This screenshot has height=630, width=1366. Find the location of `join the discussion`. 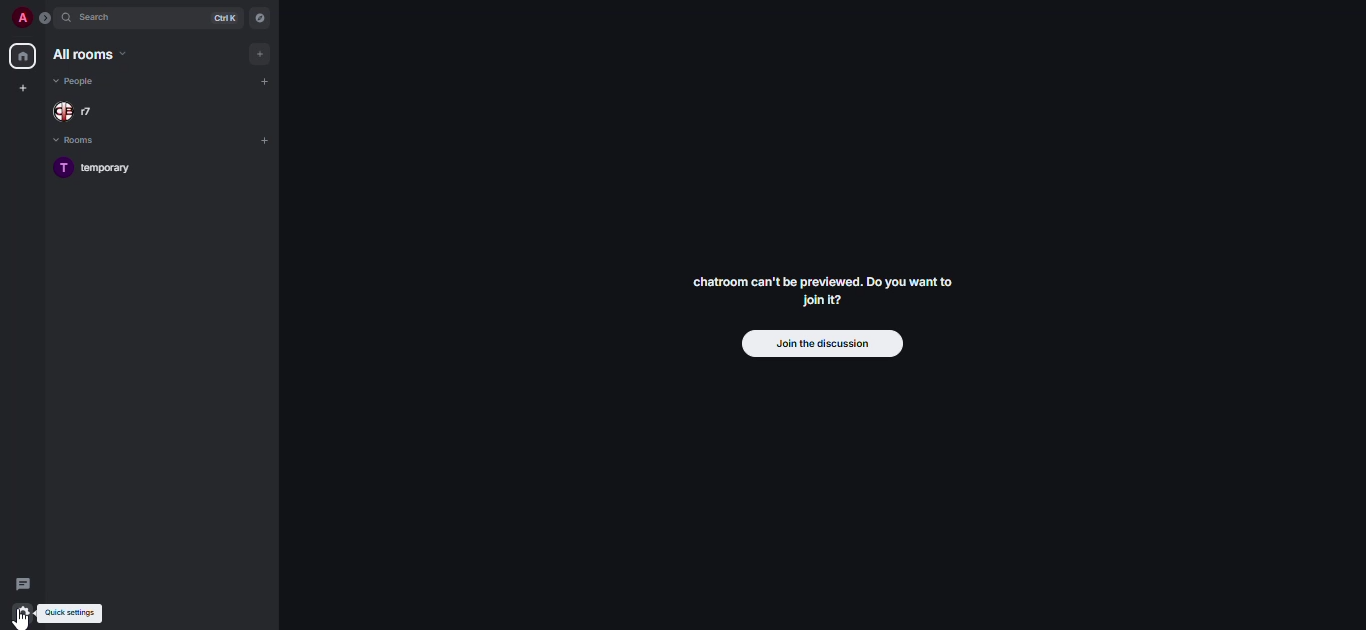

join the discussion is located at coordinates (823, 344).